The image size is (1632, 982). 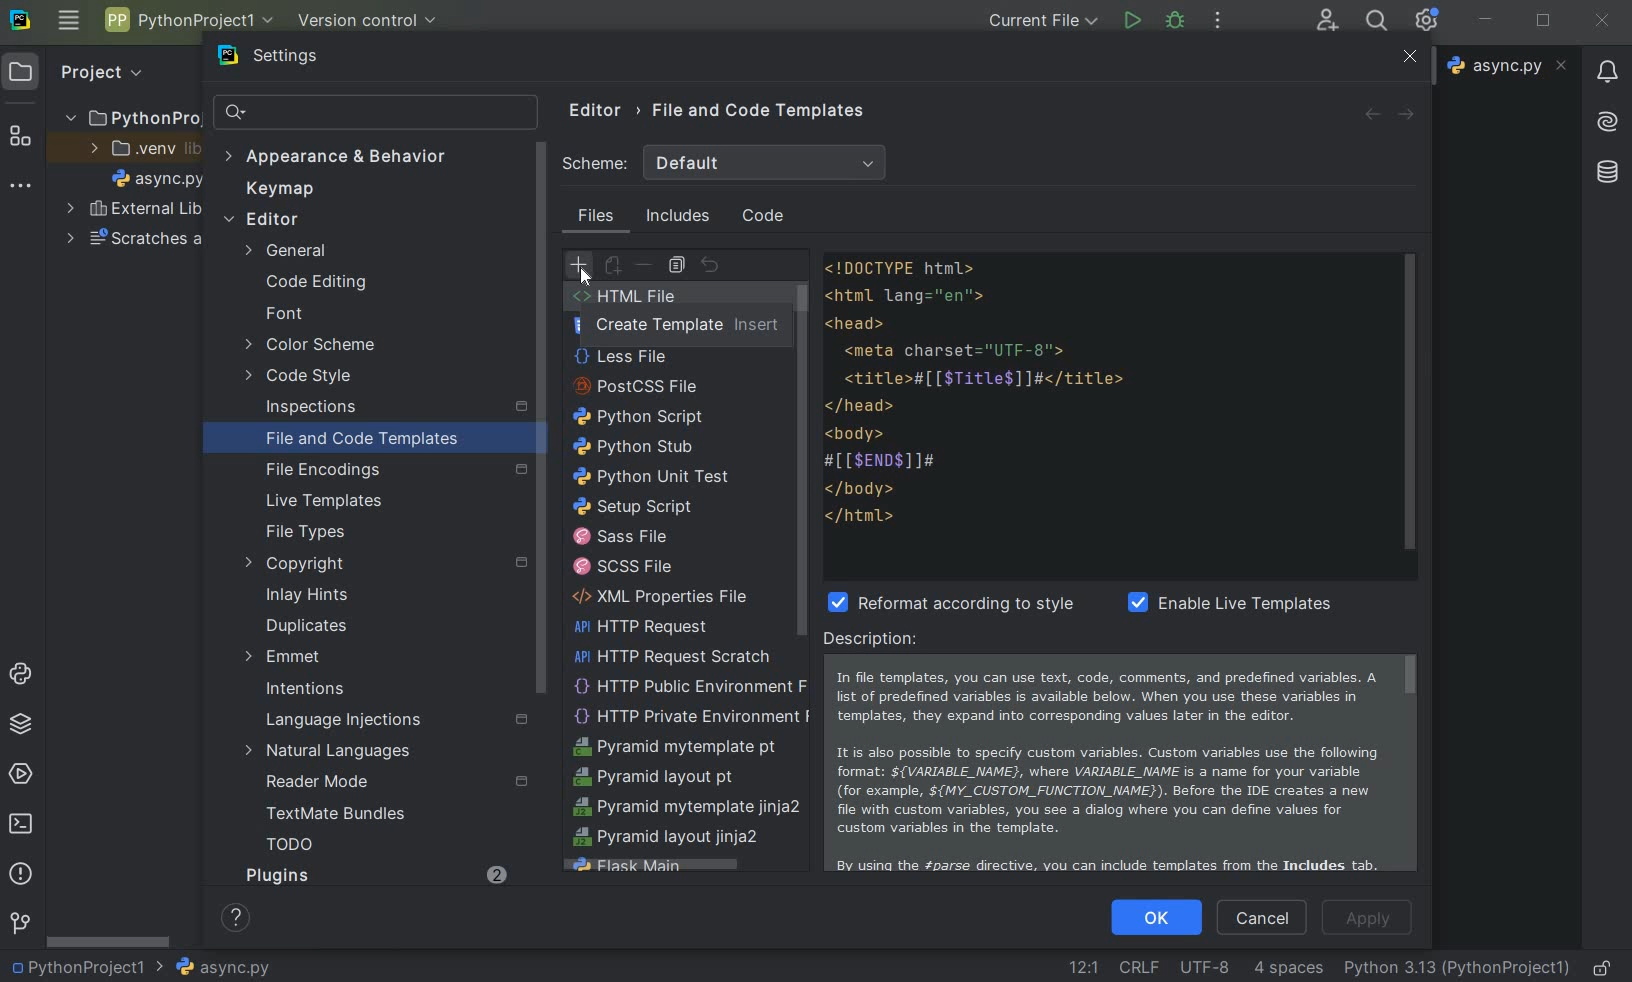 I want to click on structure, so click(x=21, y=140).